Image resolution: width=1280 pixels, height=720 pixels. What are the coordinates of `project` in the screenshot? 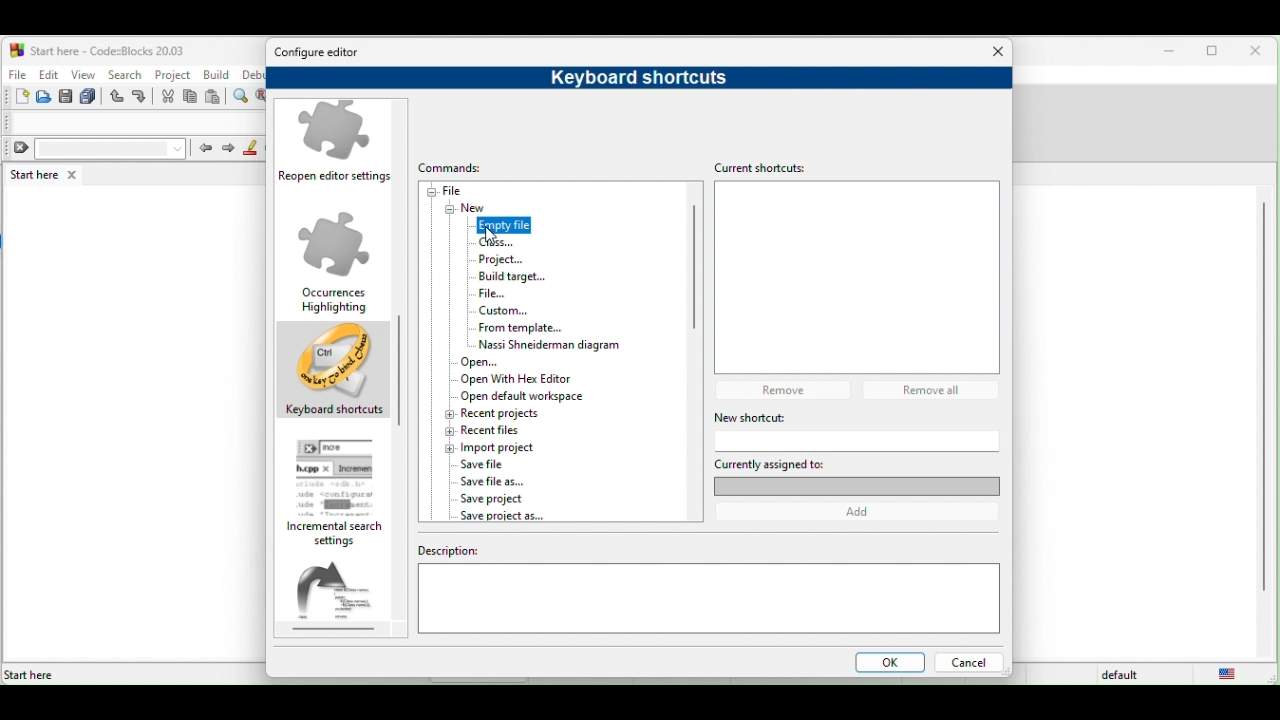 It's located at (506, 258).